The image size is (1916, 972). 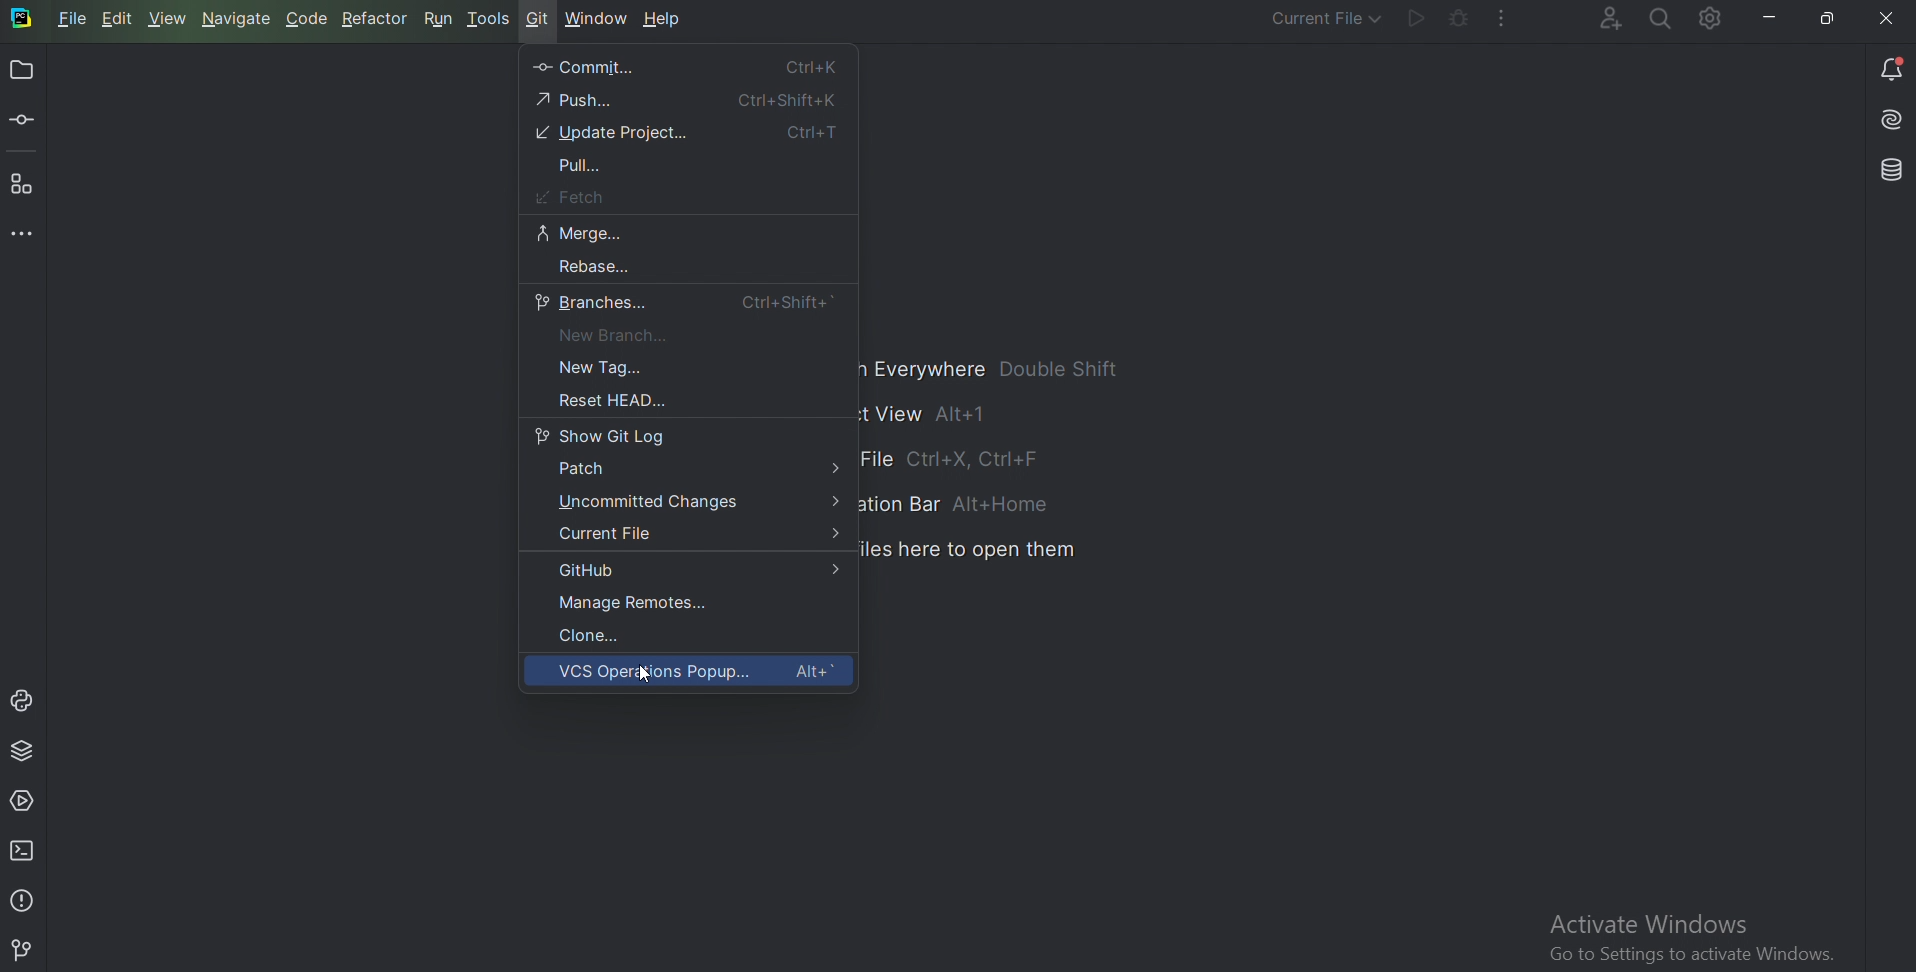 What do you see at coordinates (1763, 17) in the screenshot?
I see `Minimize` at bounding box center [1763, 17].